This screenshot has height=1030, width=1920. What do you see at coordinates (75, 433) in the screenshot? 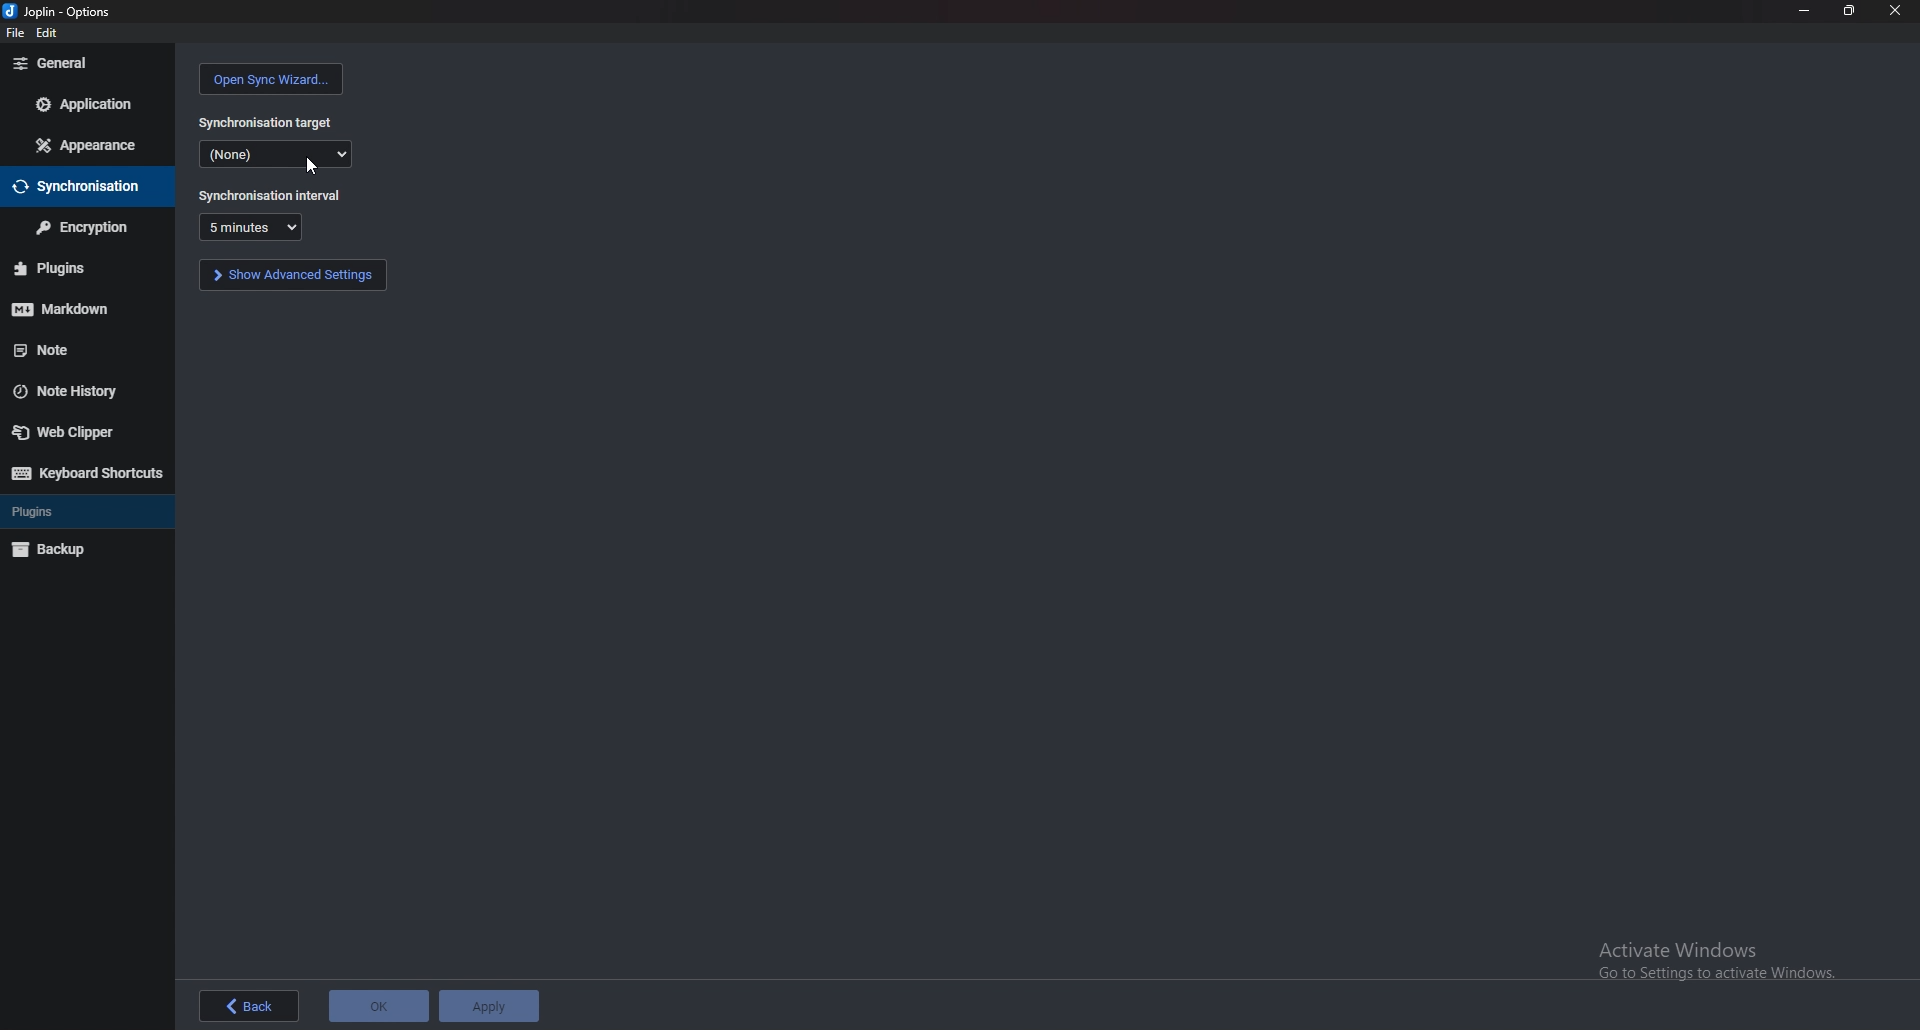
I see `web clipper` at bounding box center [75, 433].